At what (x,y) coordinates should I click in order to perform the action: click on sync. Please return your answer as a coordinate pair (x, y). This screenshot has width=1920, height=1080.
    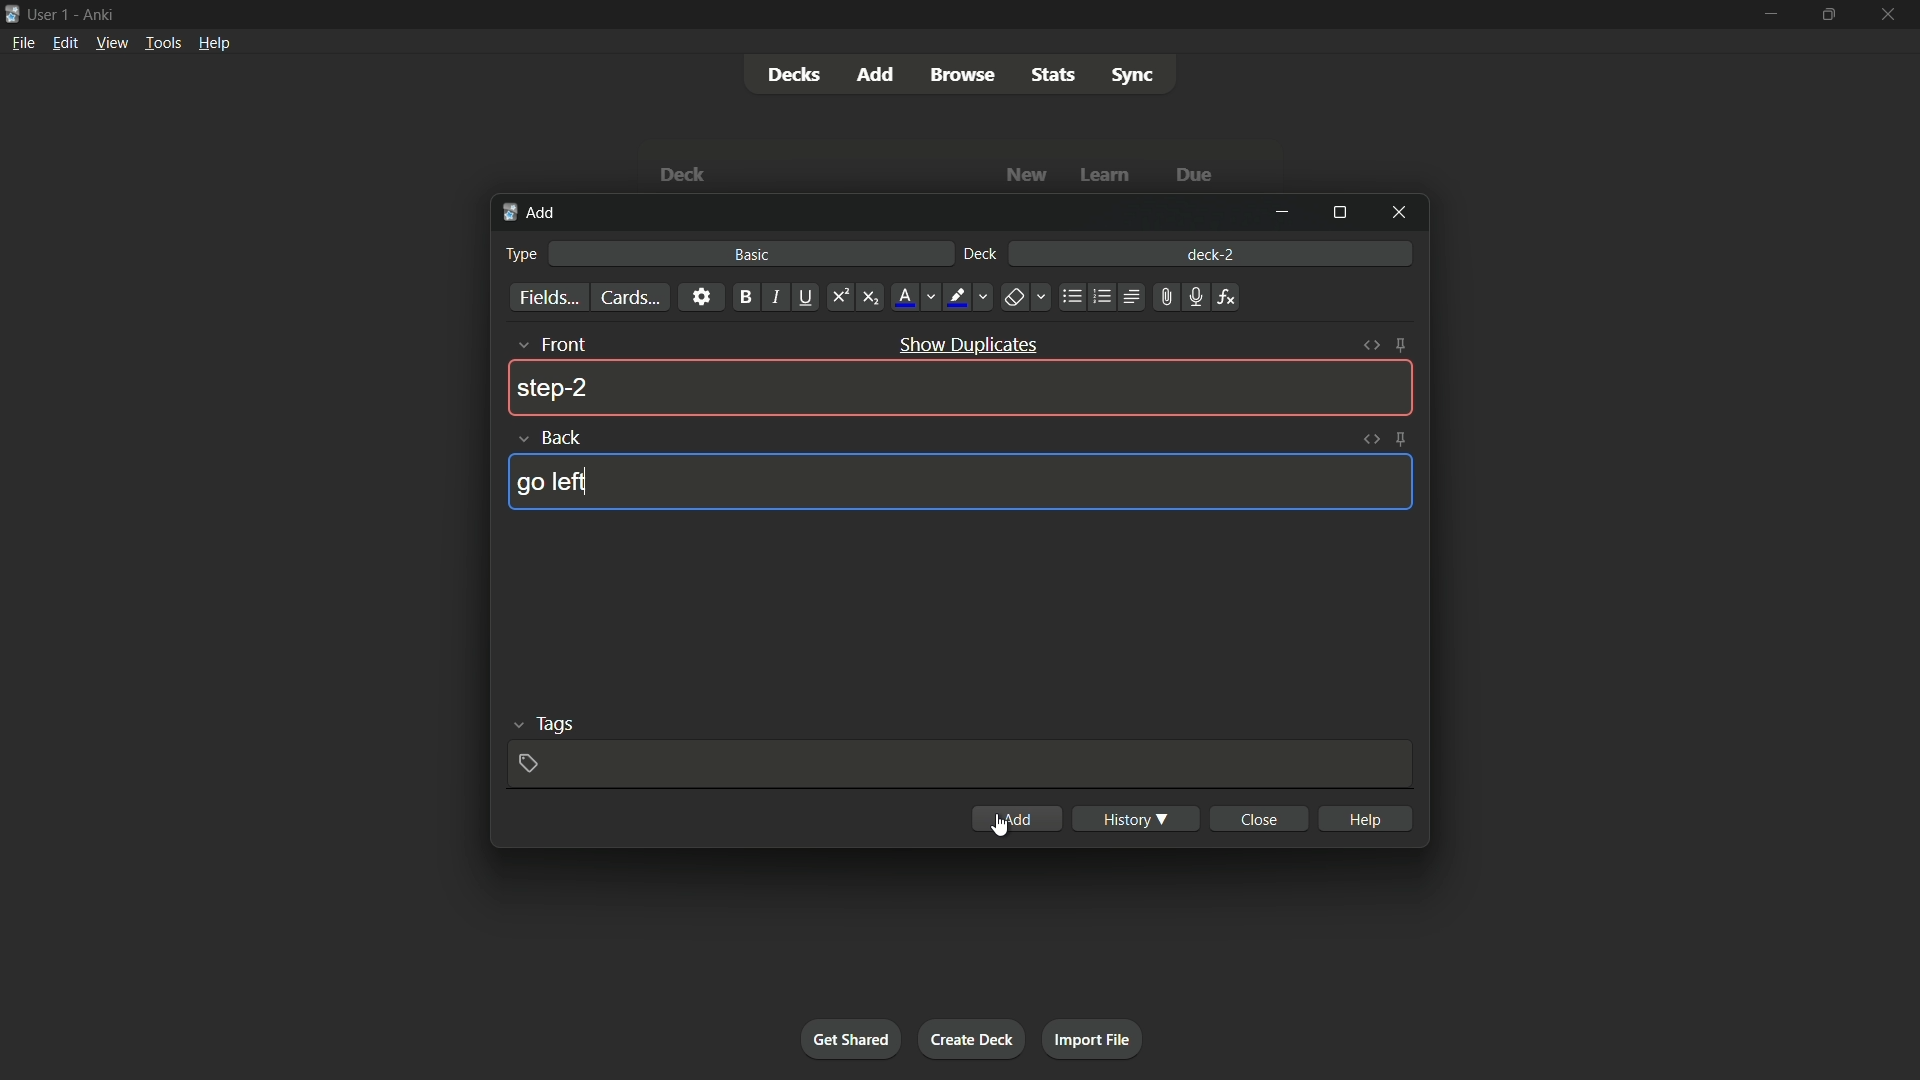
    Looking at the image, I should click on (1133, 76).